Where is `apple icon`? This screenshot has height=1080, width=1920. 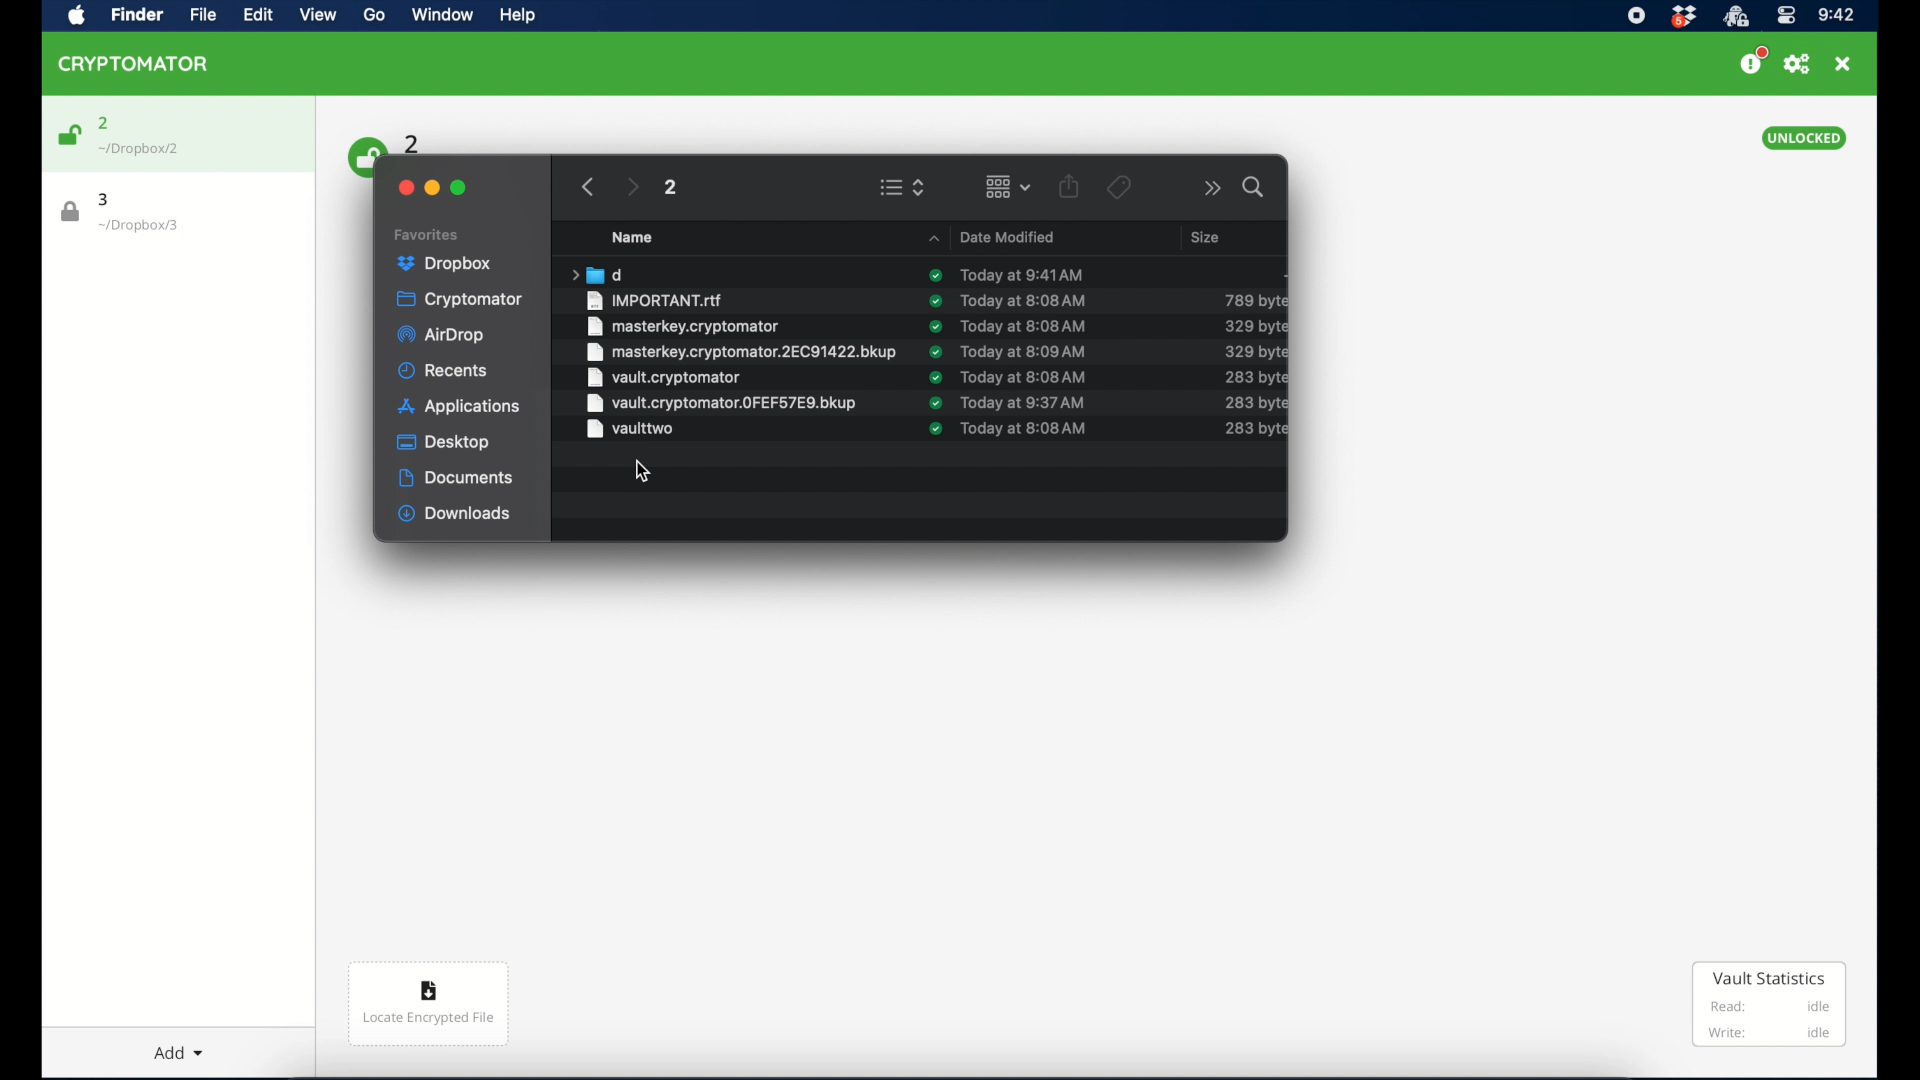
apple icon is located at coordinates (77, 16).